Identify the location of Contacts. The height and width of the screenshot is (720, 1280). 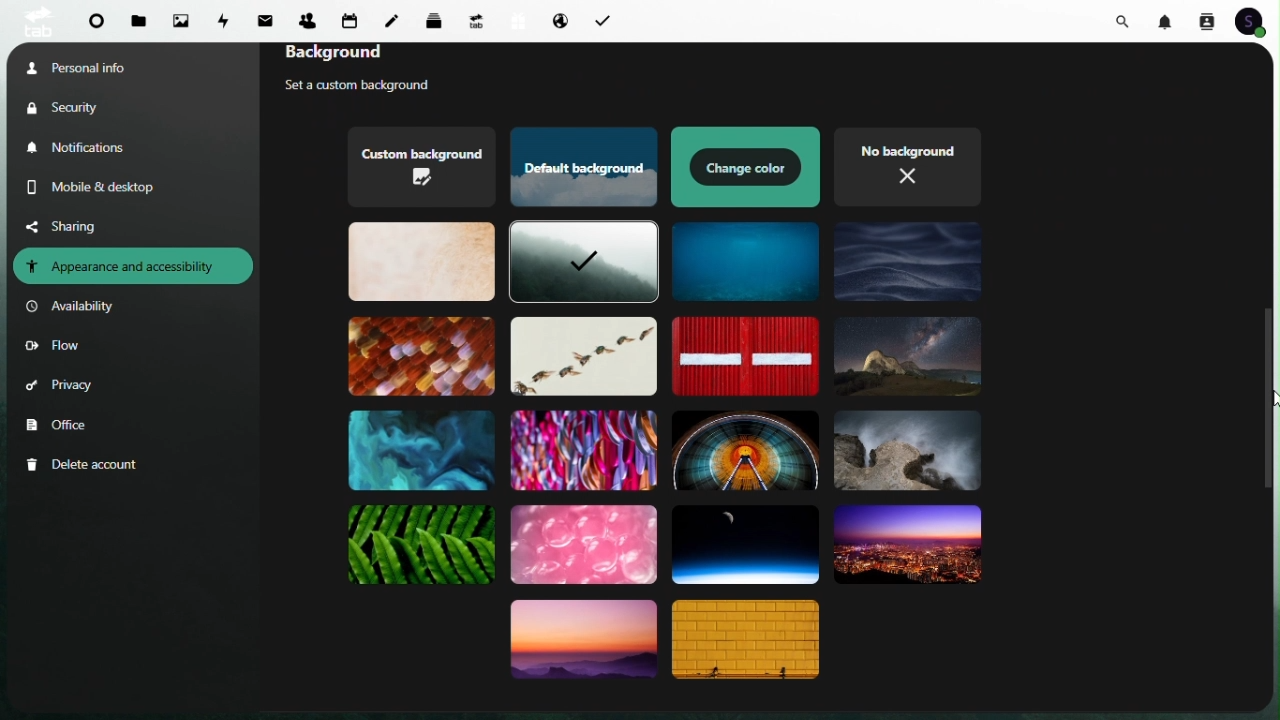
(1206, 20).